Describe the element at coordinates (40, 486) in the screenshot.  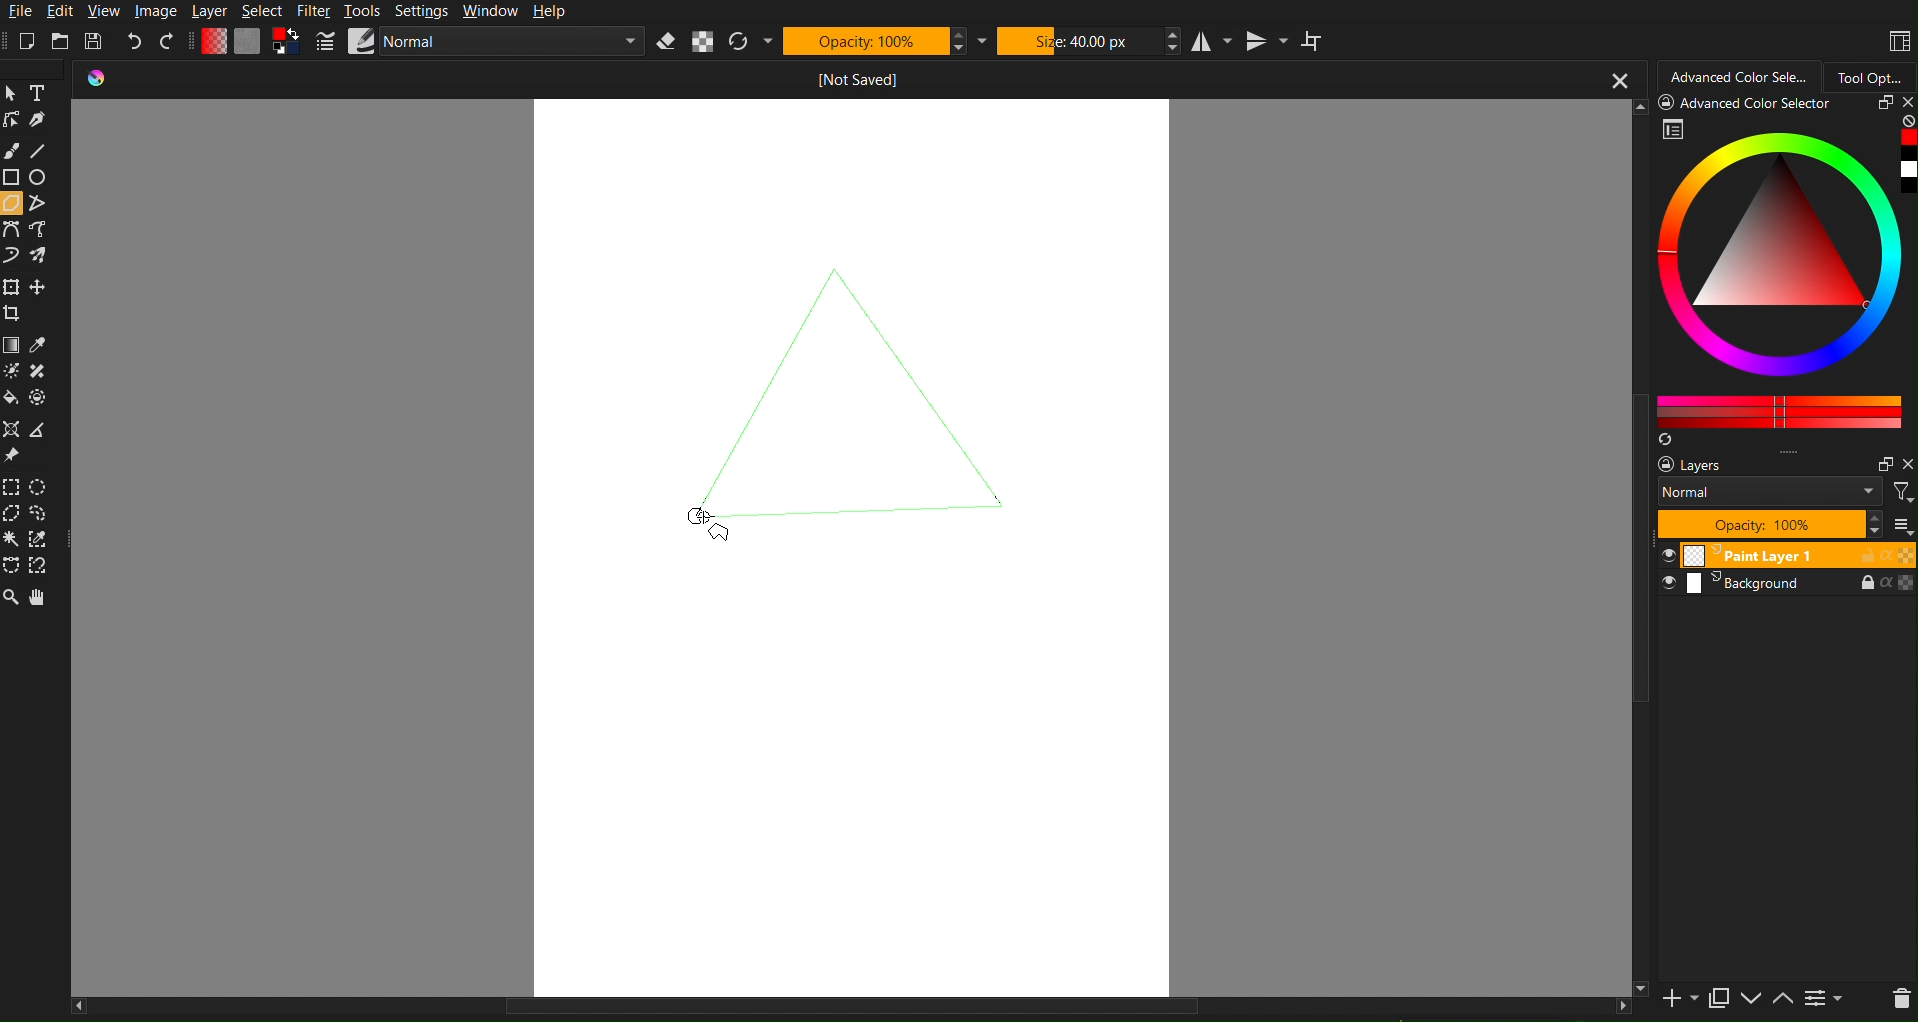
I see `elliptical Selection Tools` at that location.